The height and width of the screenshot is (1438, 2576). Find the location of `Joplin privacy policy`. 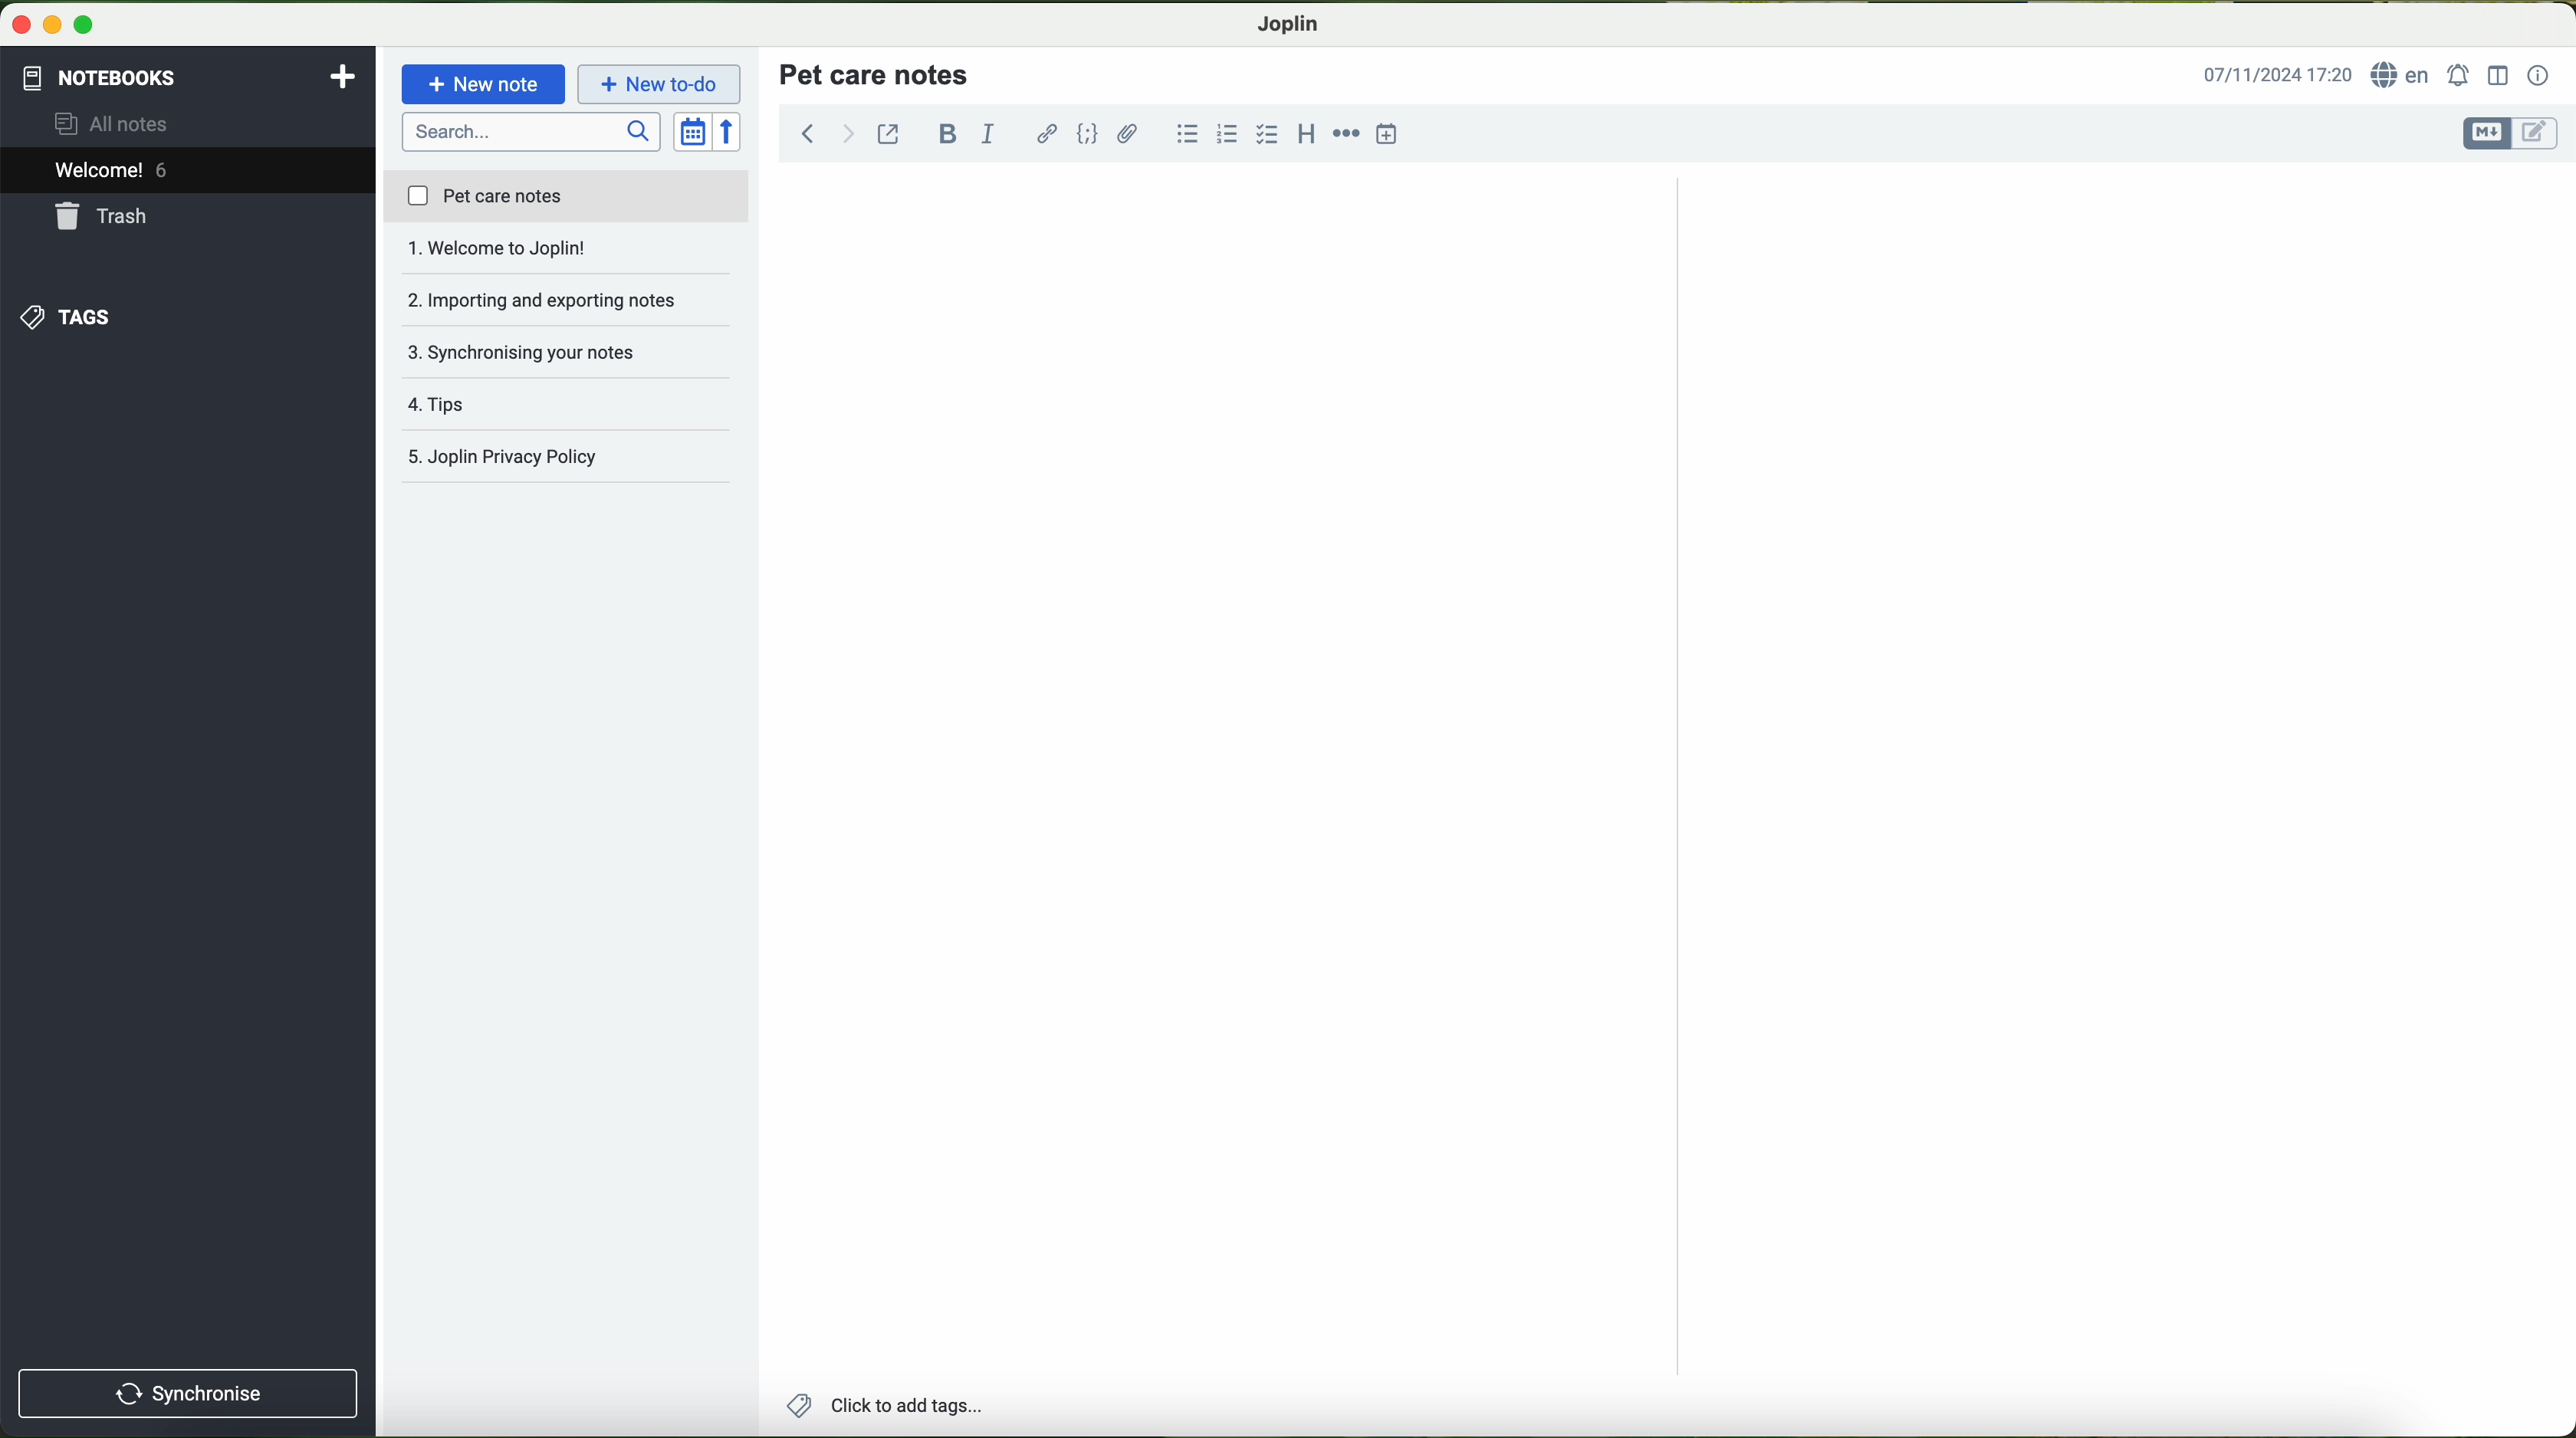

Joplin privacy policy is located at coordinates (568, 405).